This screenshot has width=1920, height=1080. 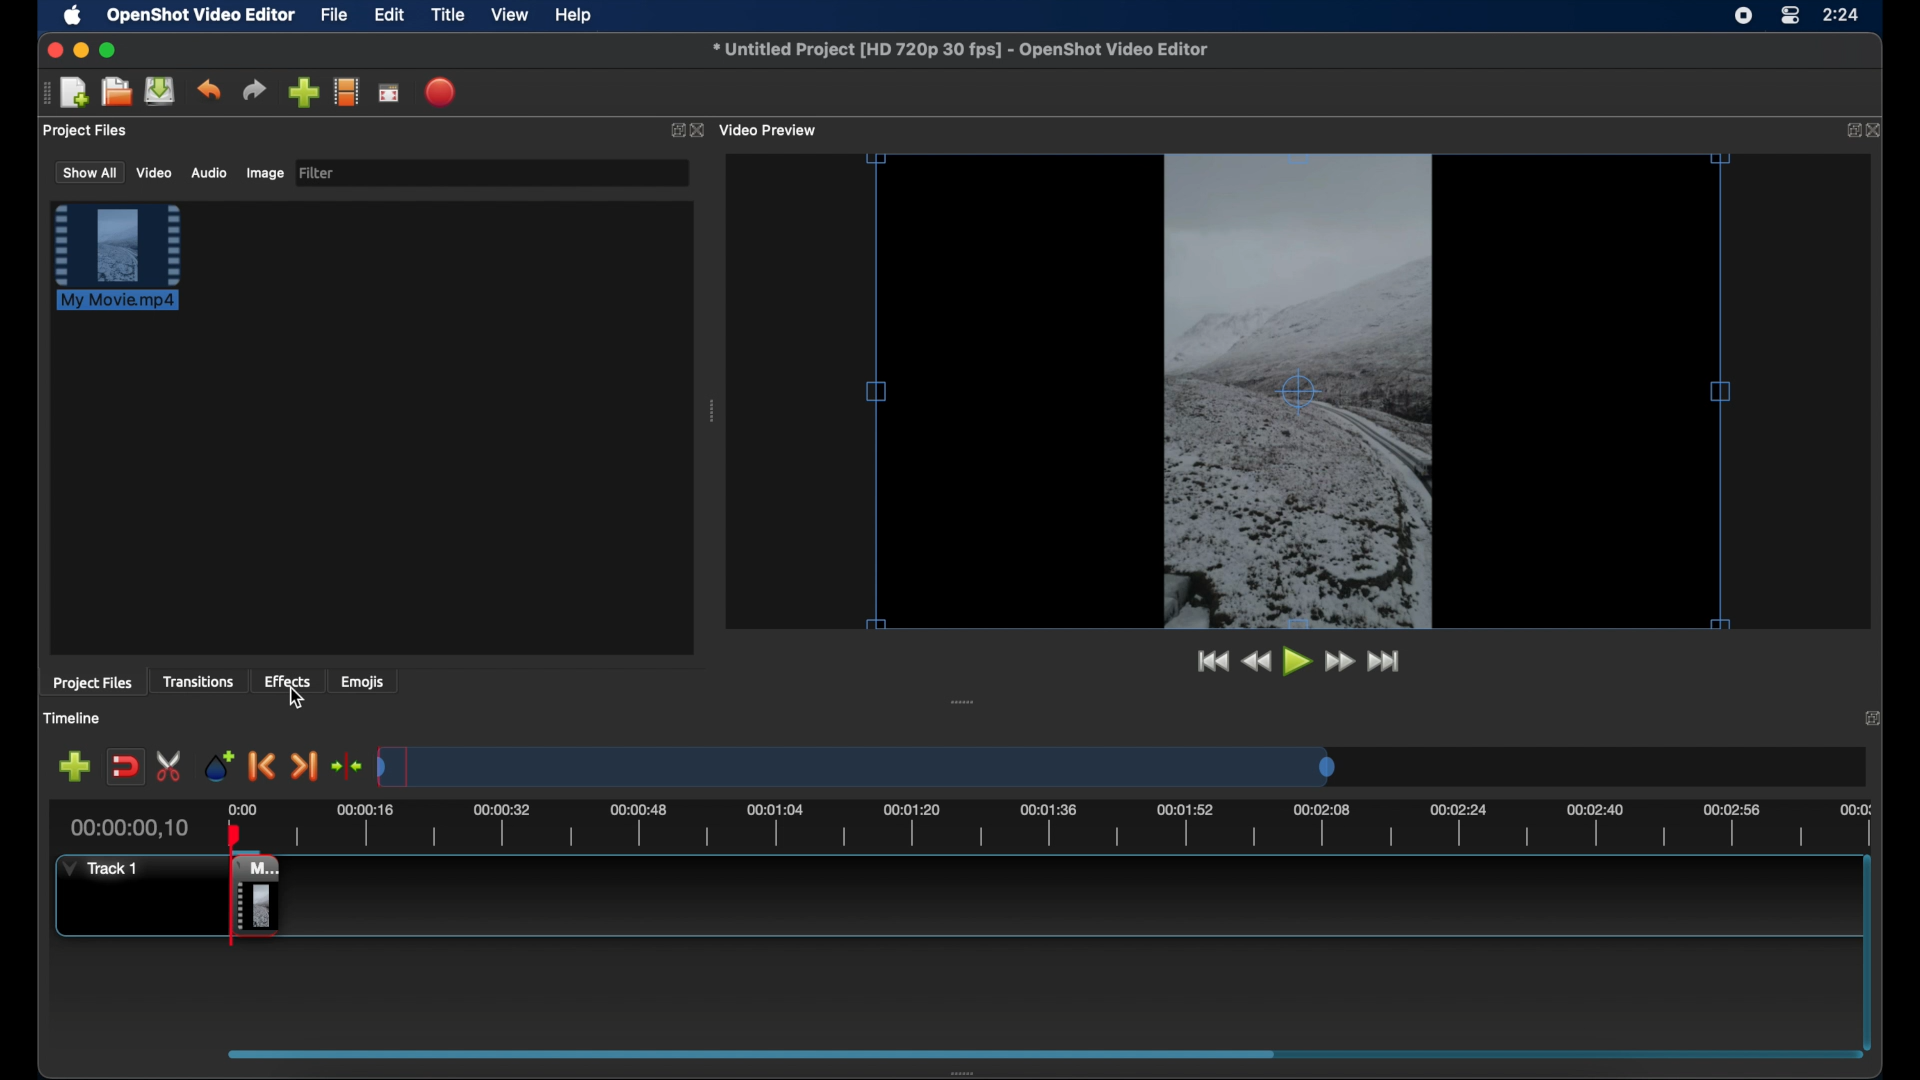 I want to click on help, so click(x=576, y=15).